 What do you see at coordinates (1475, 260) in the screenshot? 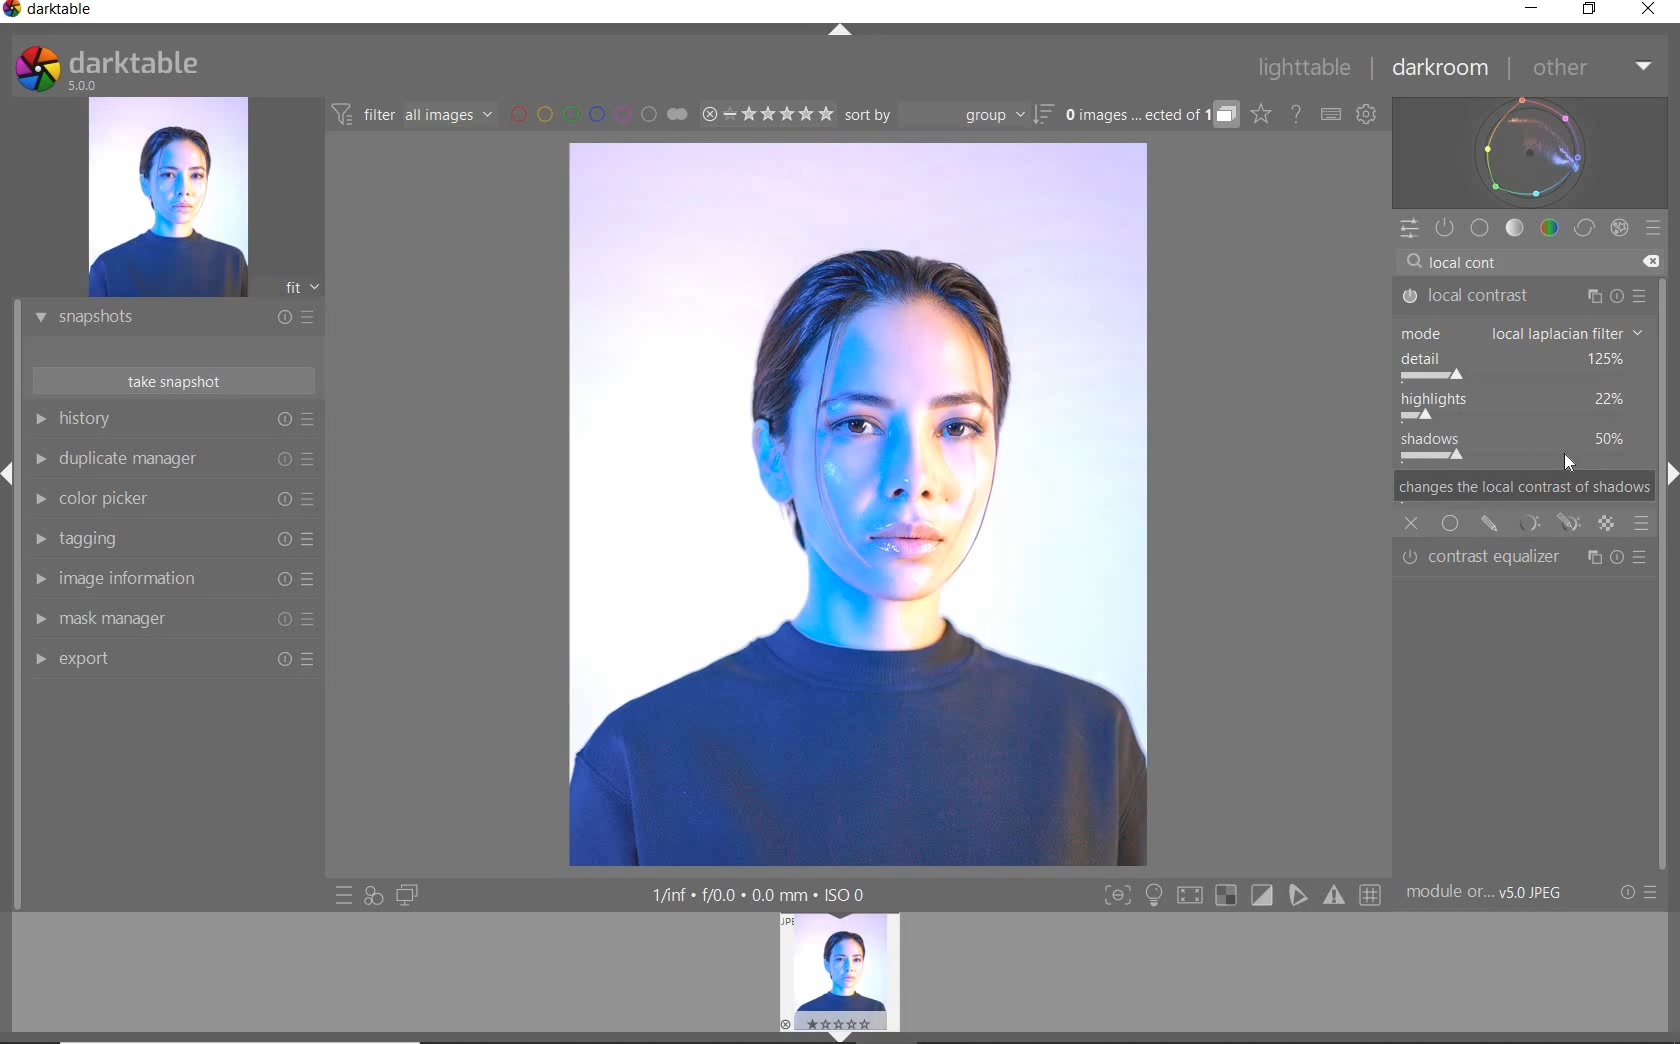
I see `INPUT VALUE` at bounding box center [1475, 260].